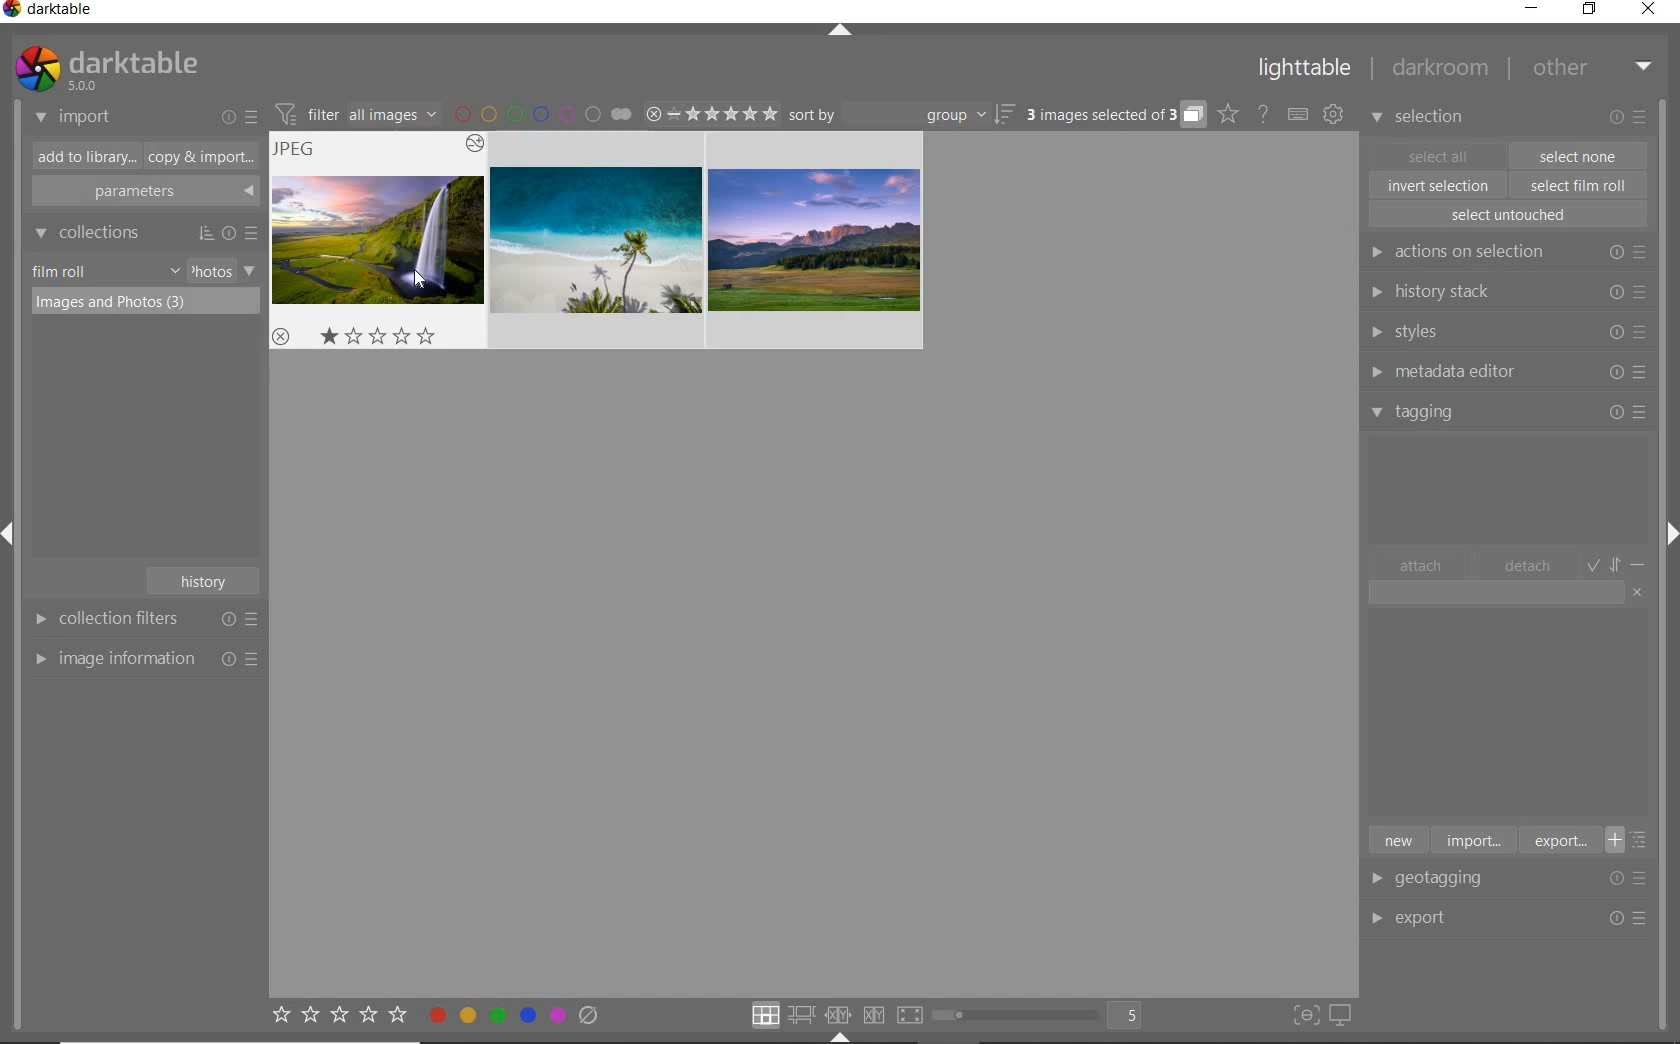 The width and height of the screenshot is (1680, 1044). Describe the element at coordinates (210, 271) in the screenshot. I see `photos` at that location.